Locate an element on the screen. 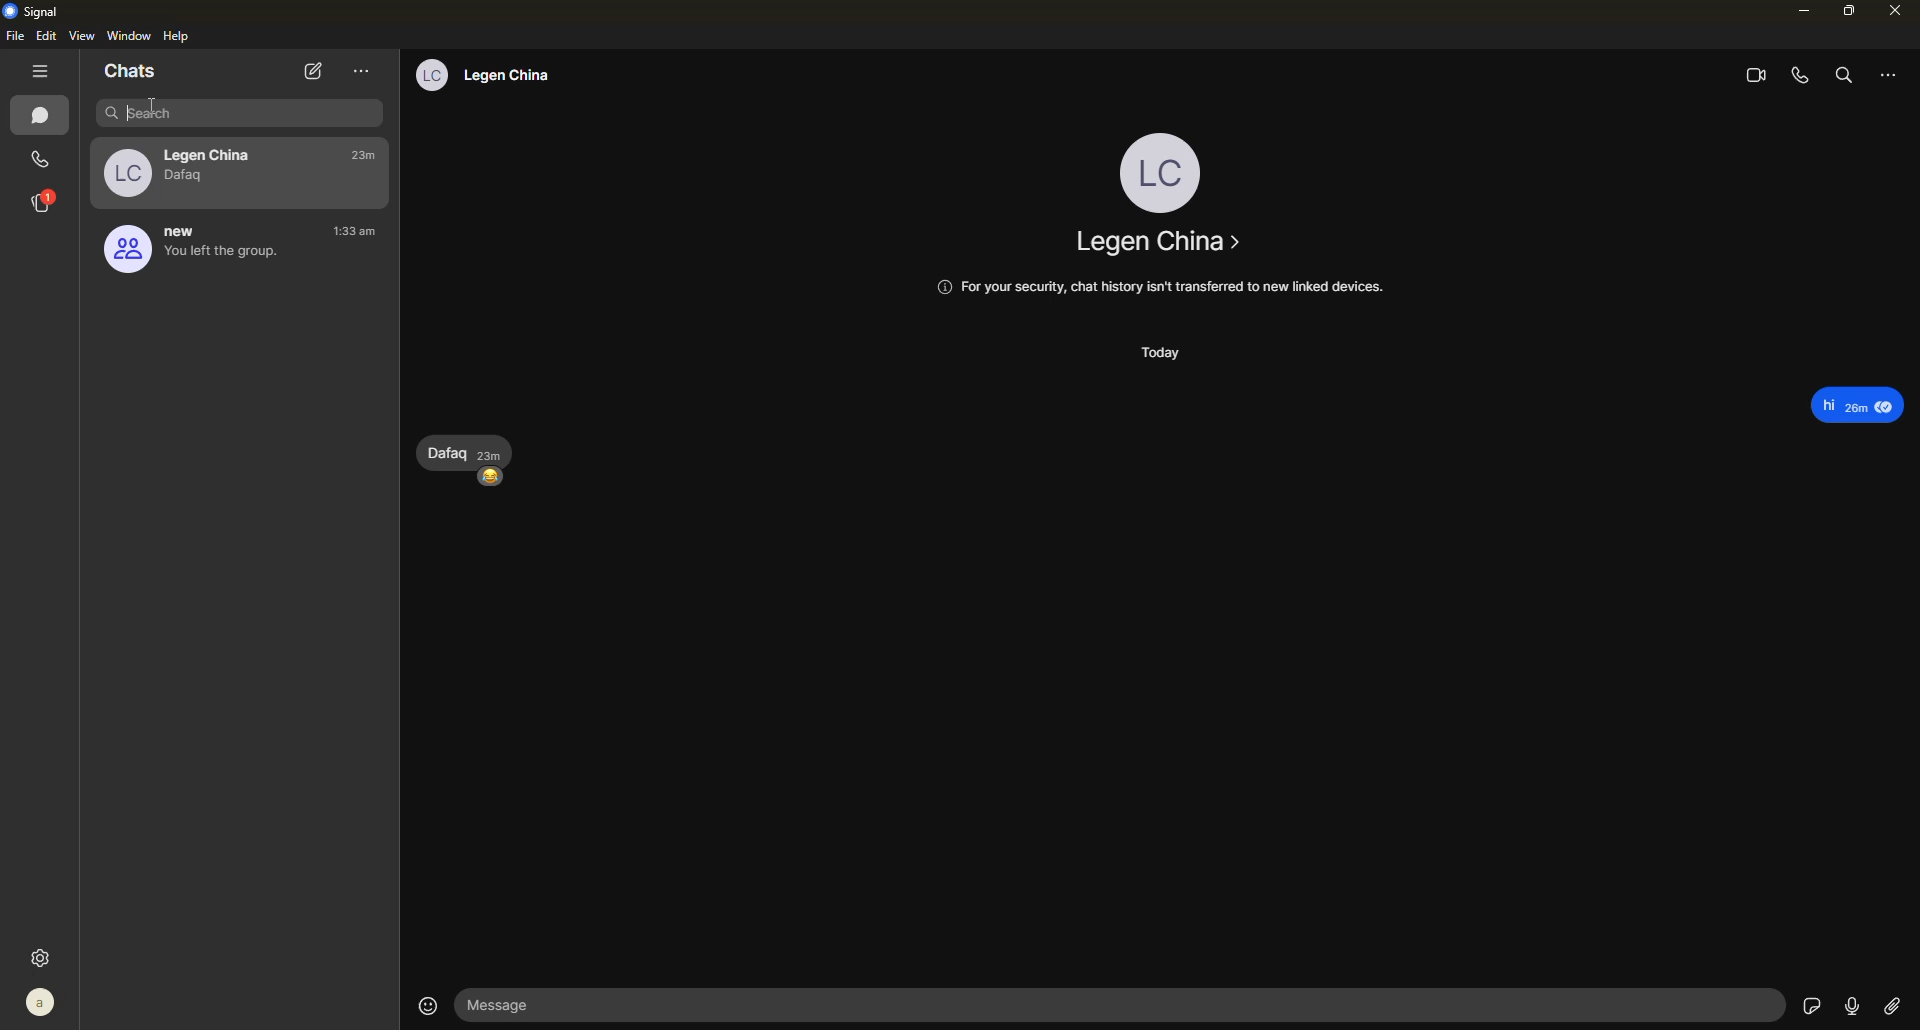 The height and width of the screenshot is (1030, 1920). voice call is located at coordinates (1802, 76).